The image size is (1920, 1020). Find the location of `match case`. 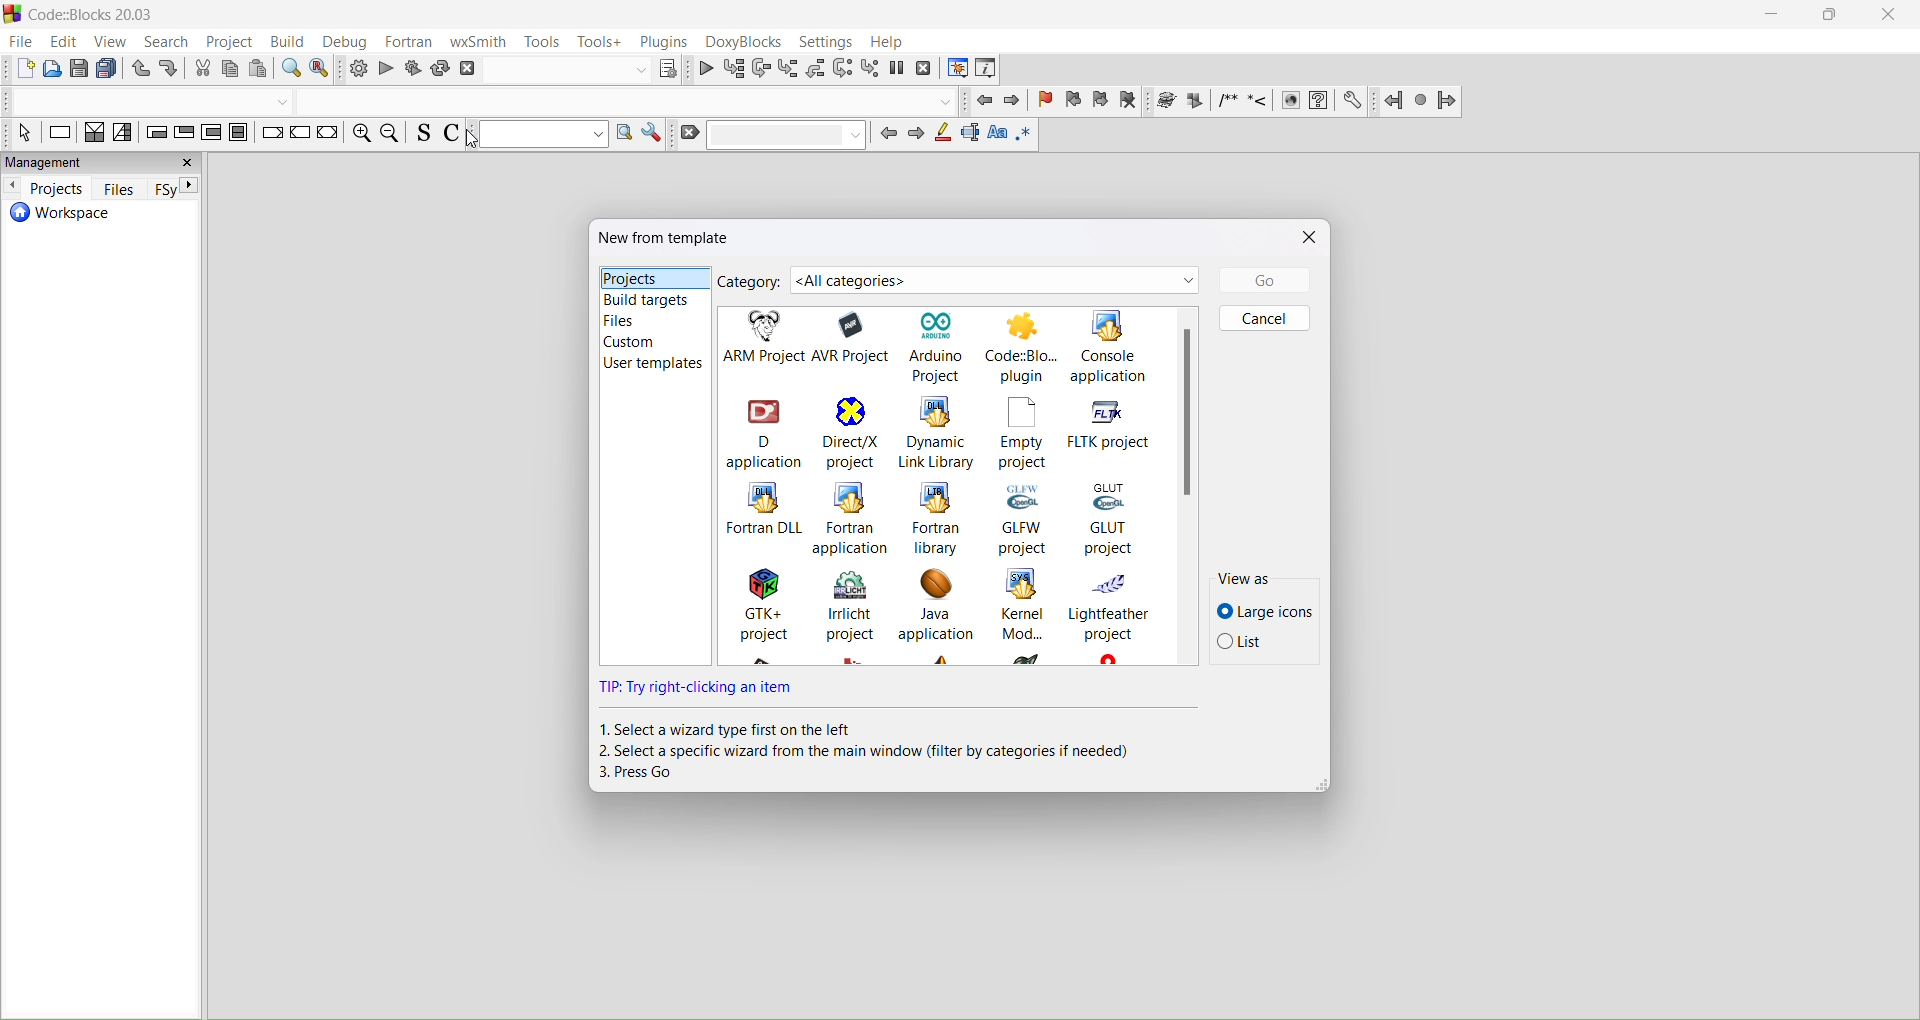

match case is located at coordinates (997, 136).